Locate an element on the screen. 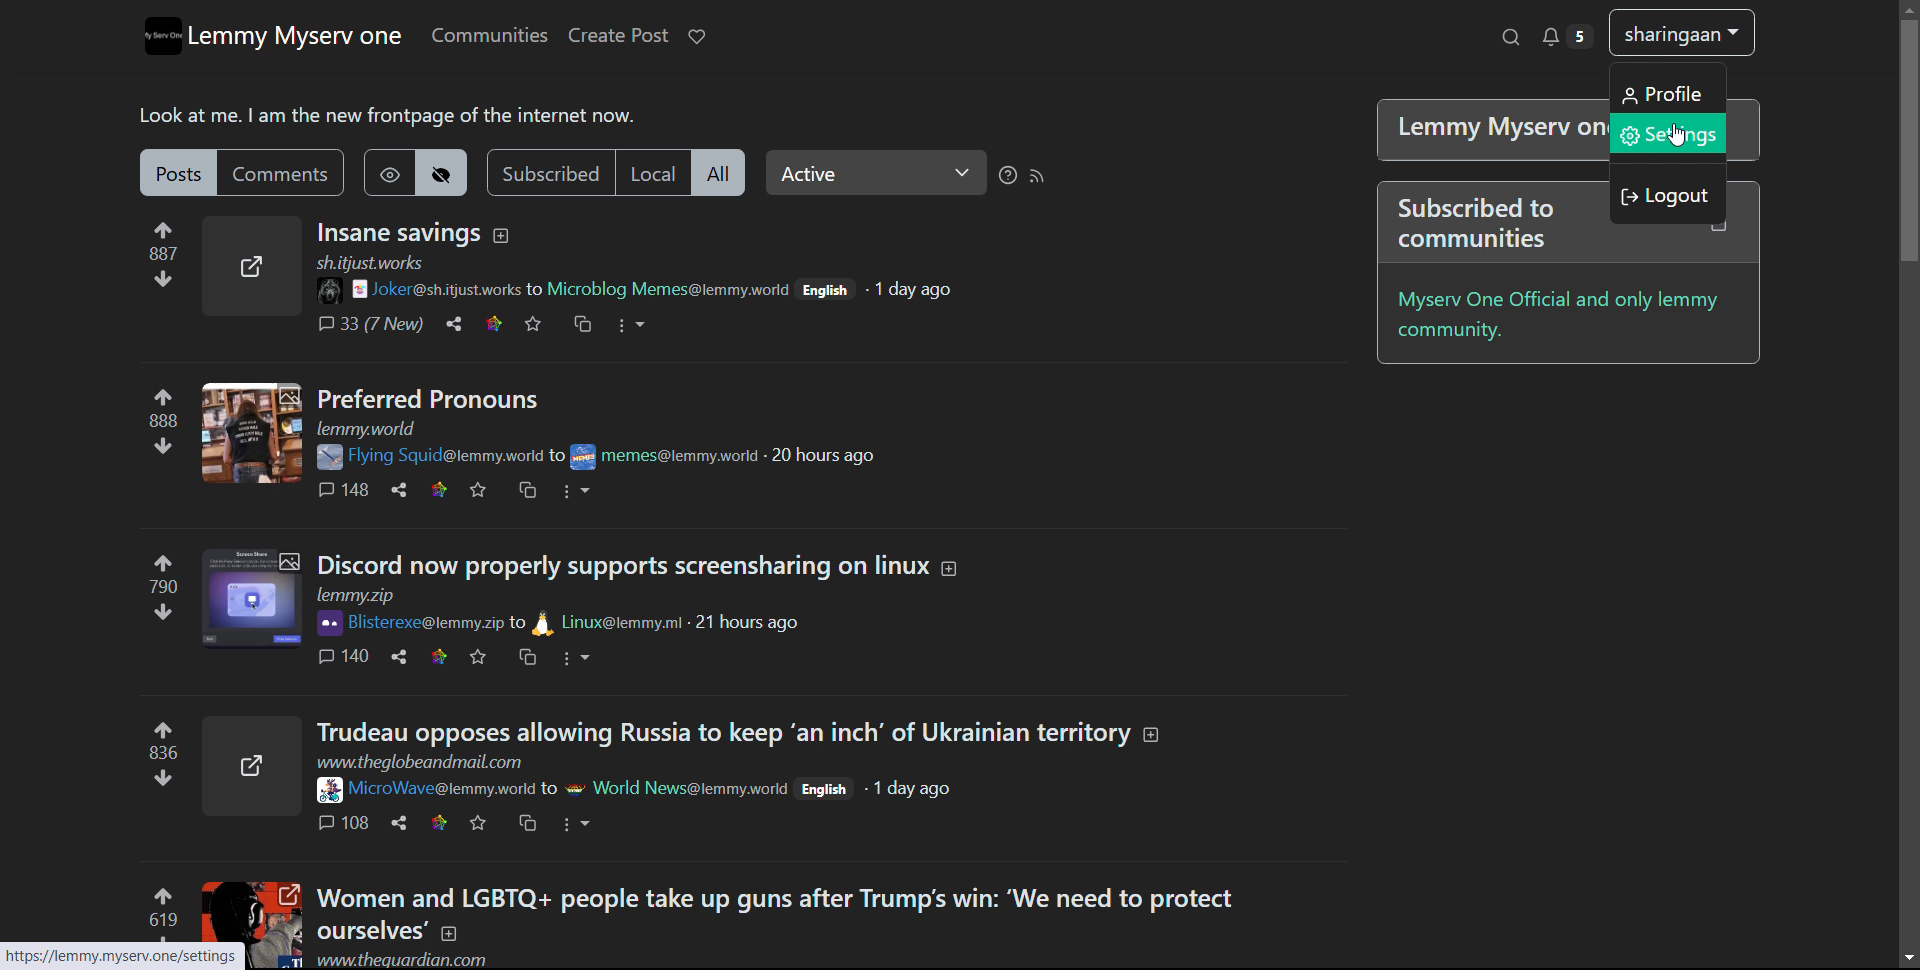 This screenshot has width=1920, height=970. expand here is located at coordinates (251, 432).